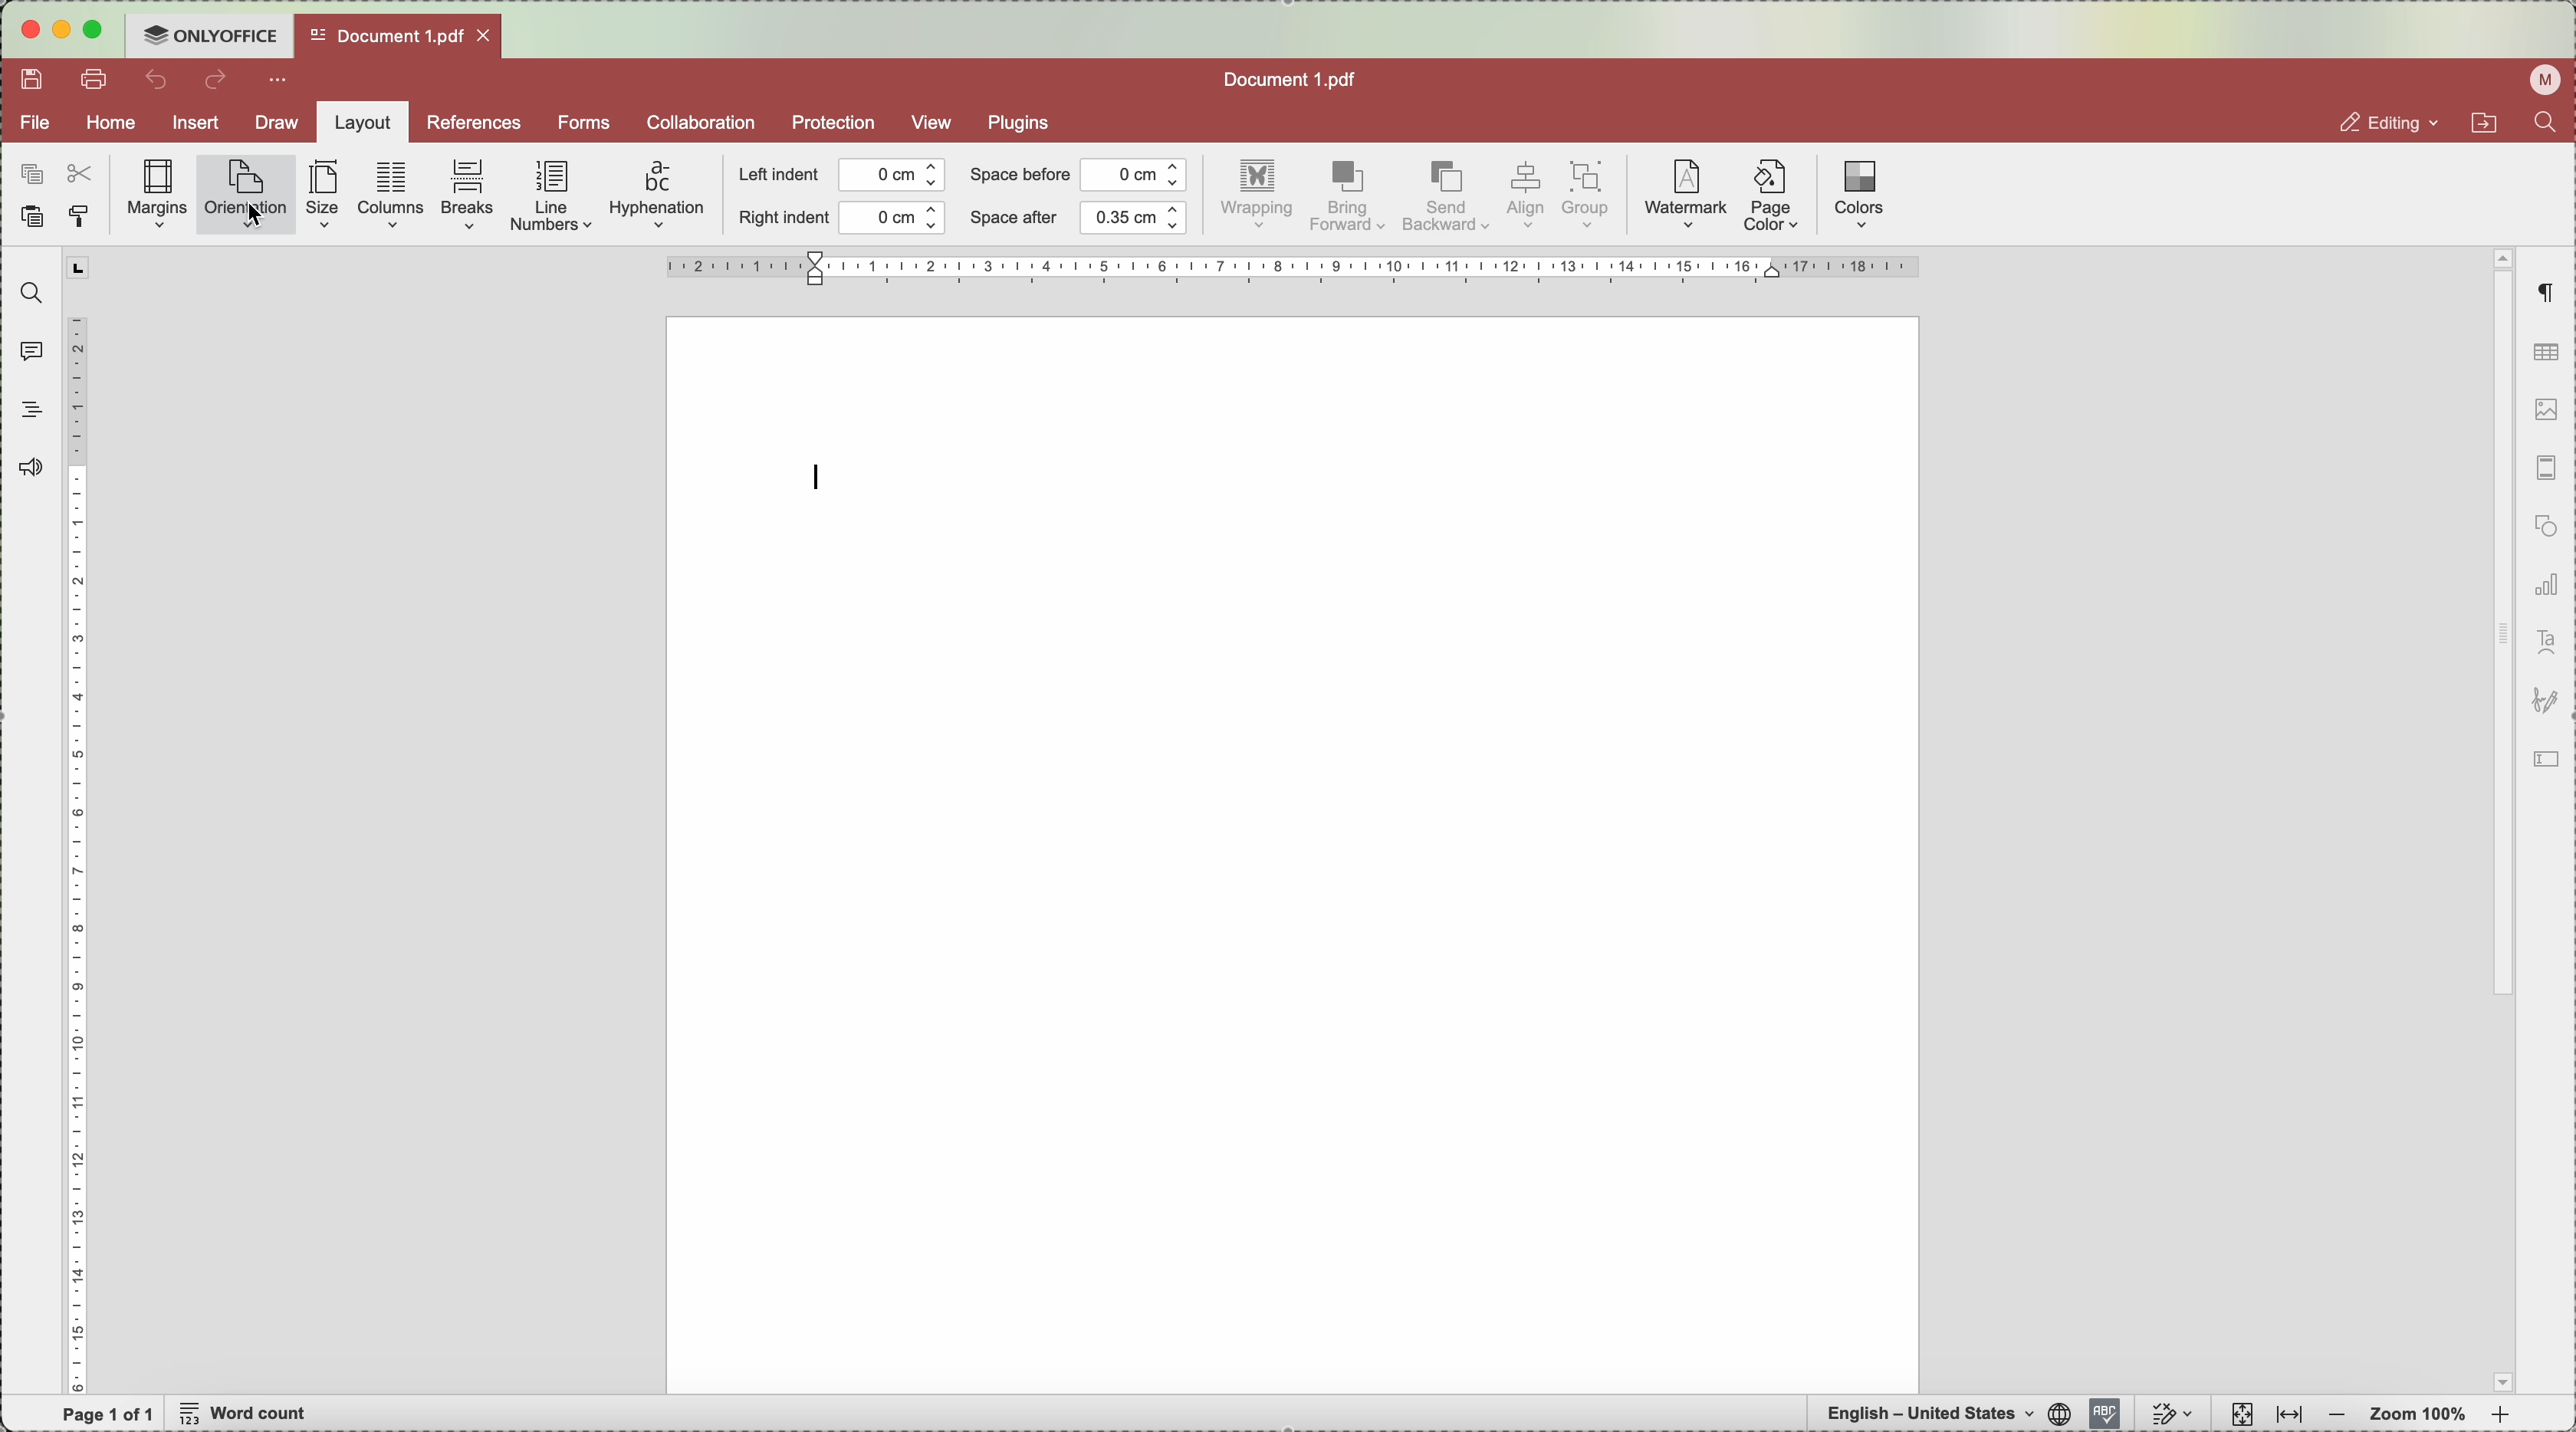 This screenshot has width=2576, height=1432. Describe the element at coordinates (359, 129) in the screenshot. I see `click on layout` at that location.